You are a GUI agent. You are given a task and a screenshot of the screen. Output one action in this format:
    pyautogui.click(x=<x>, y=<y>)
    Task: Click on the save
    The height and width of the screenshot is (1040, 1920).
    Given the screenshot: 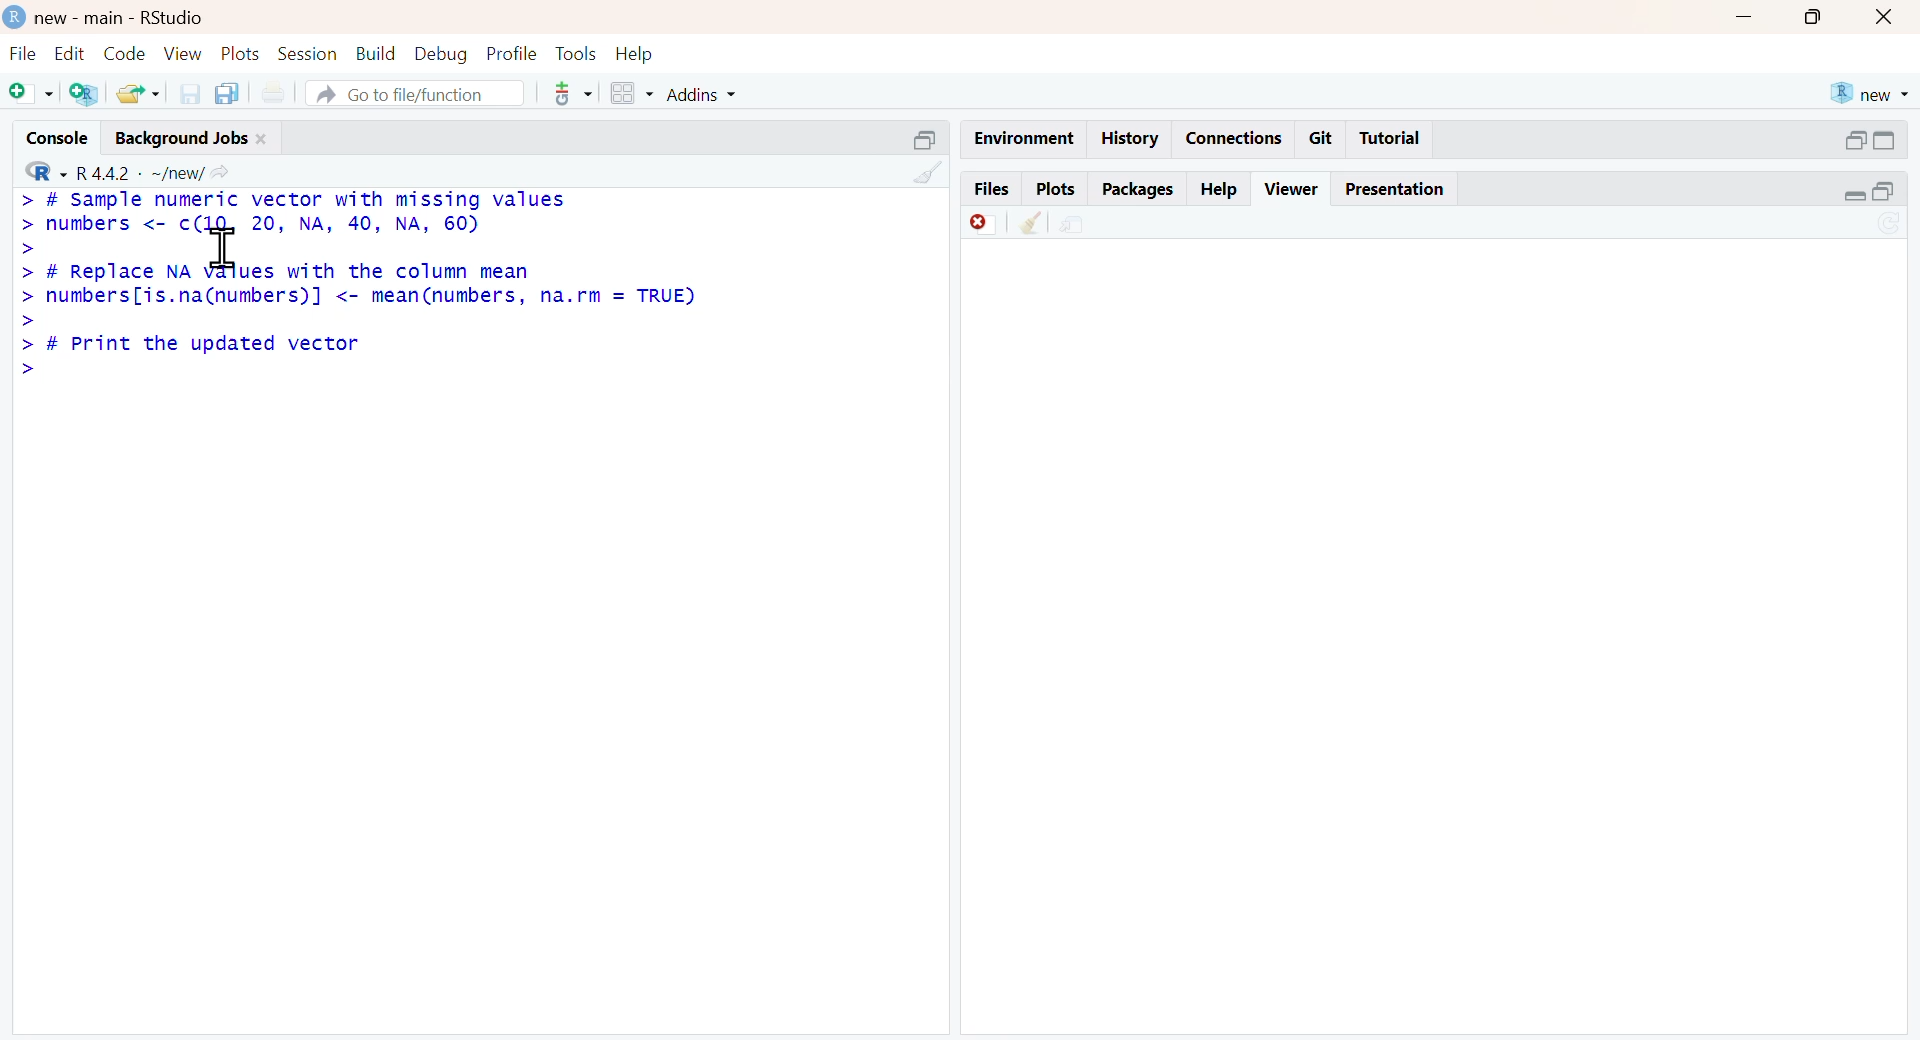 What is the action you would take?
    pyautogui.click(x=192, y=94)
    